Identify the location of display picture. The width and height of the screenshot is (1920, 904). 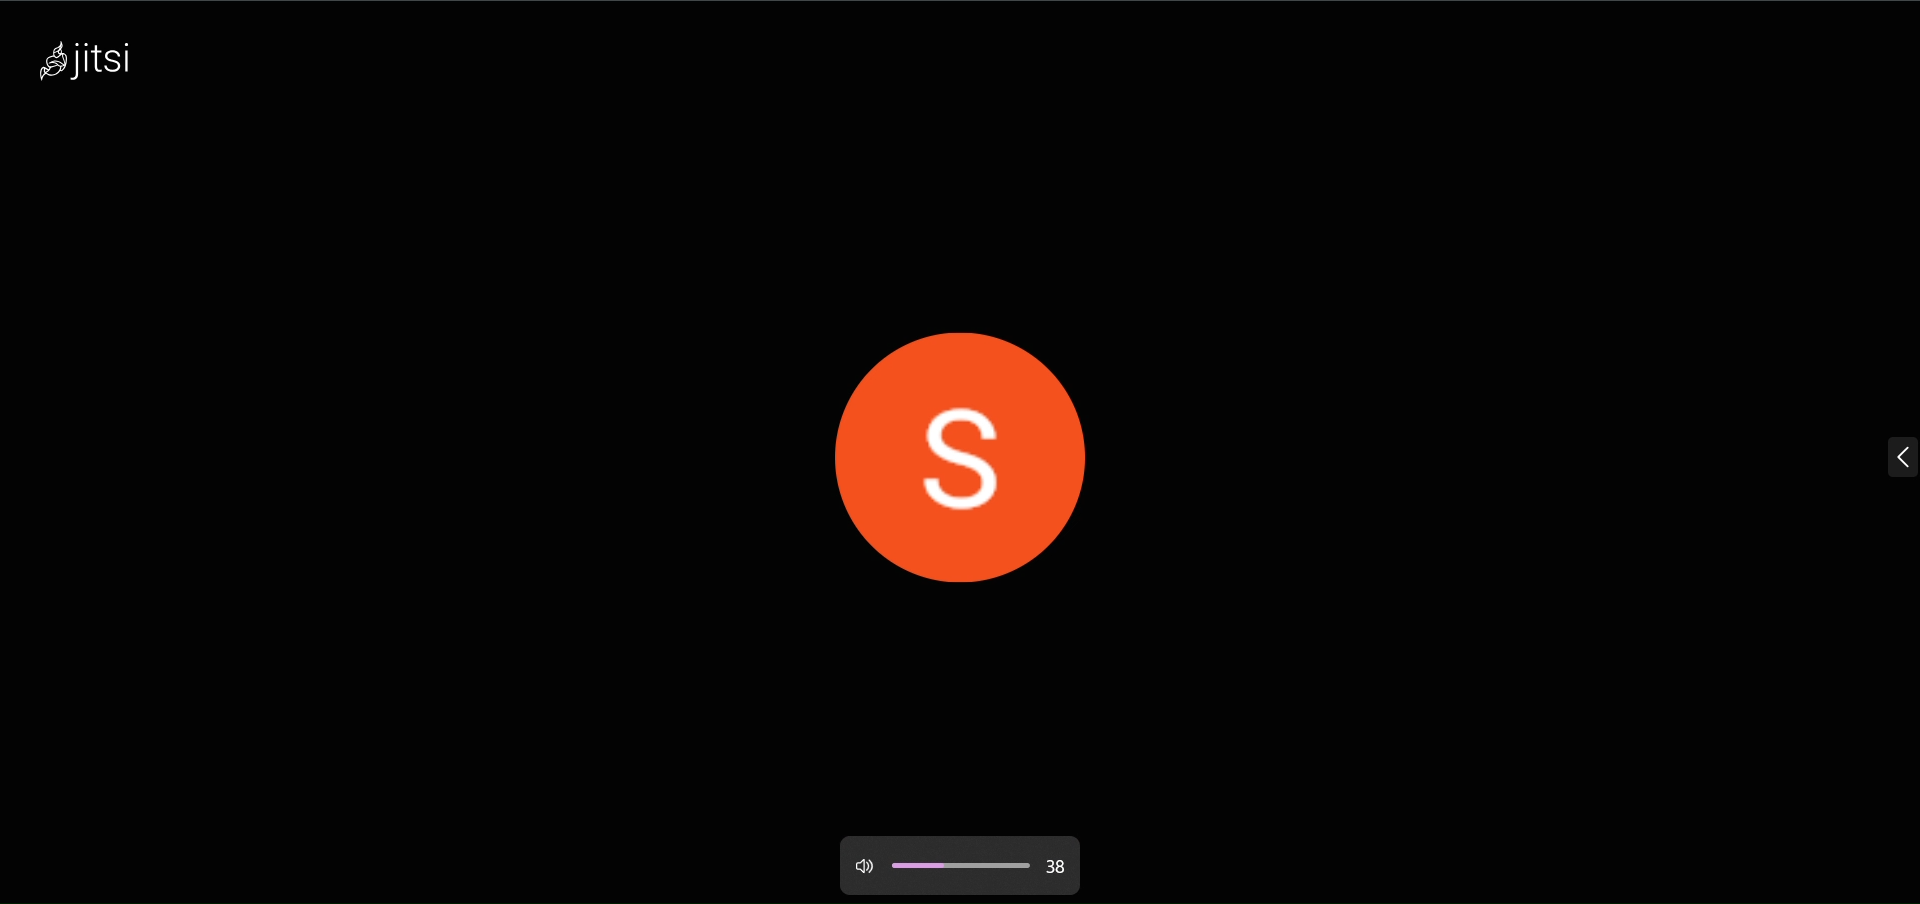
(958, 441).